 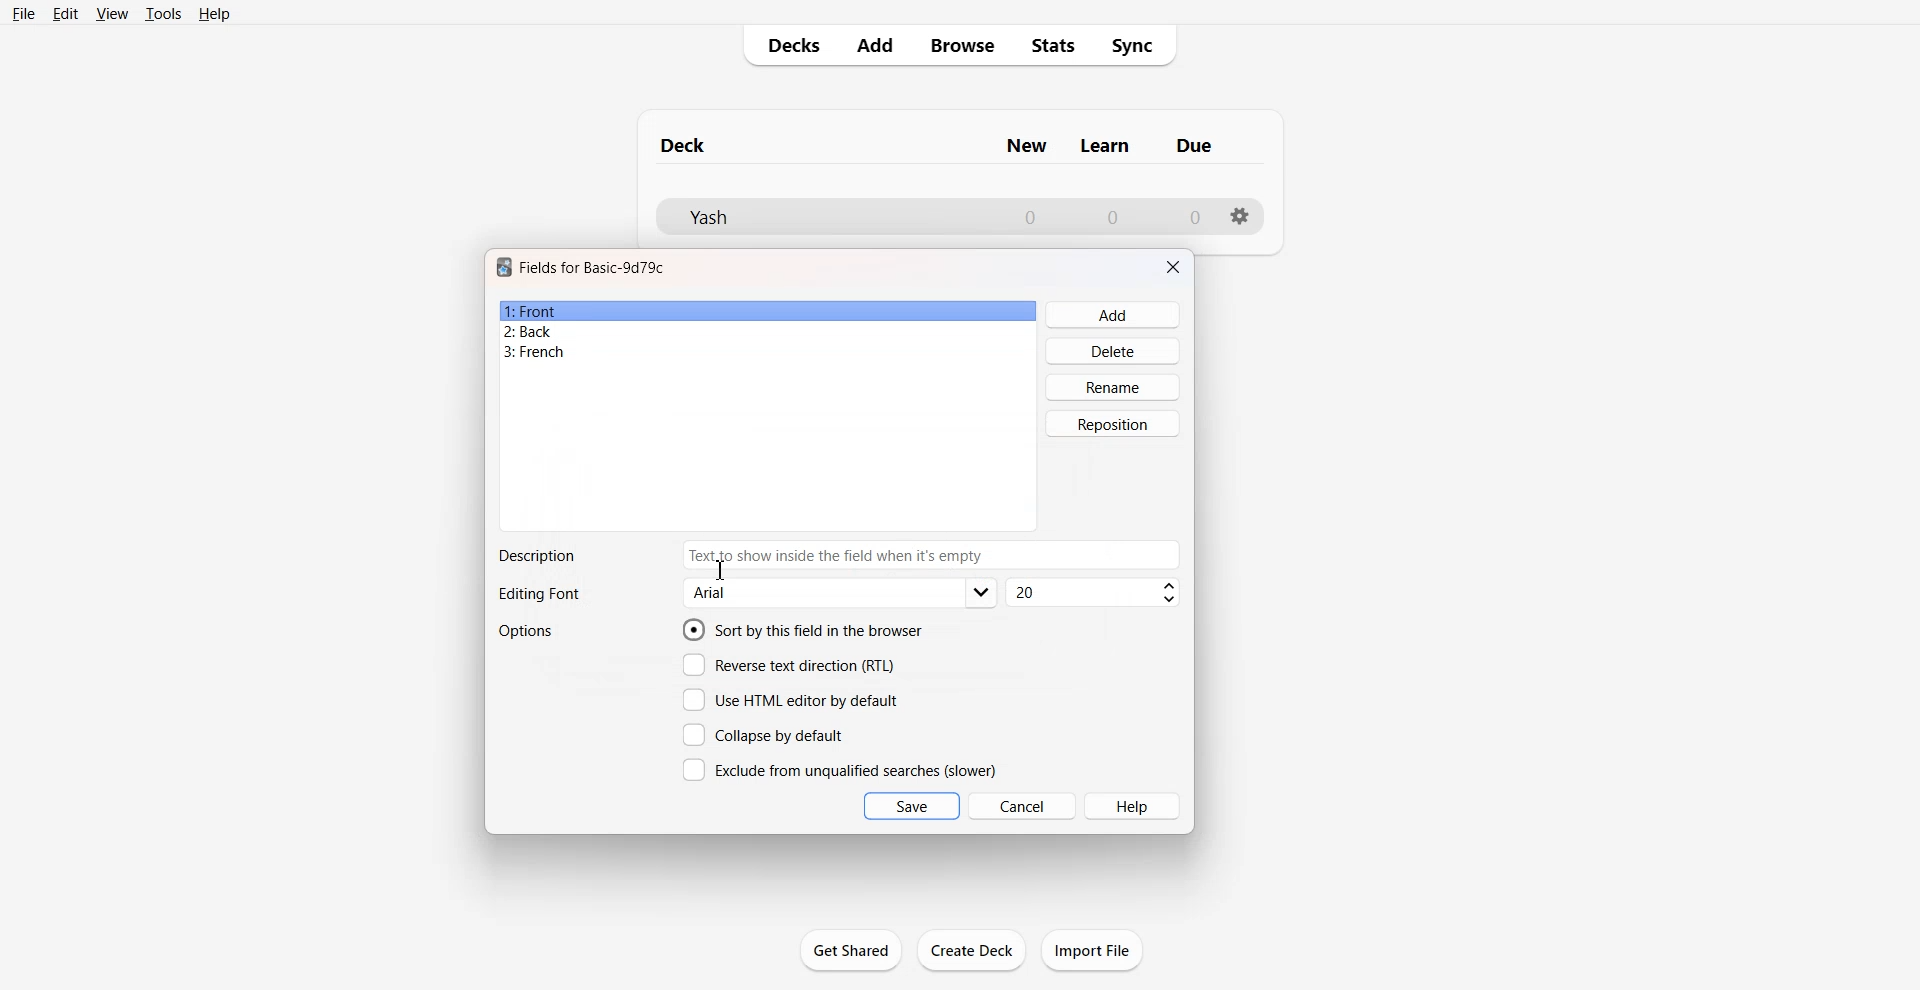 What do you see at coordinates (1030, 217) in the screenshot?
I see `Number of New cards` at bounding box center [1030, 217].